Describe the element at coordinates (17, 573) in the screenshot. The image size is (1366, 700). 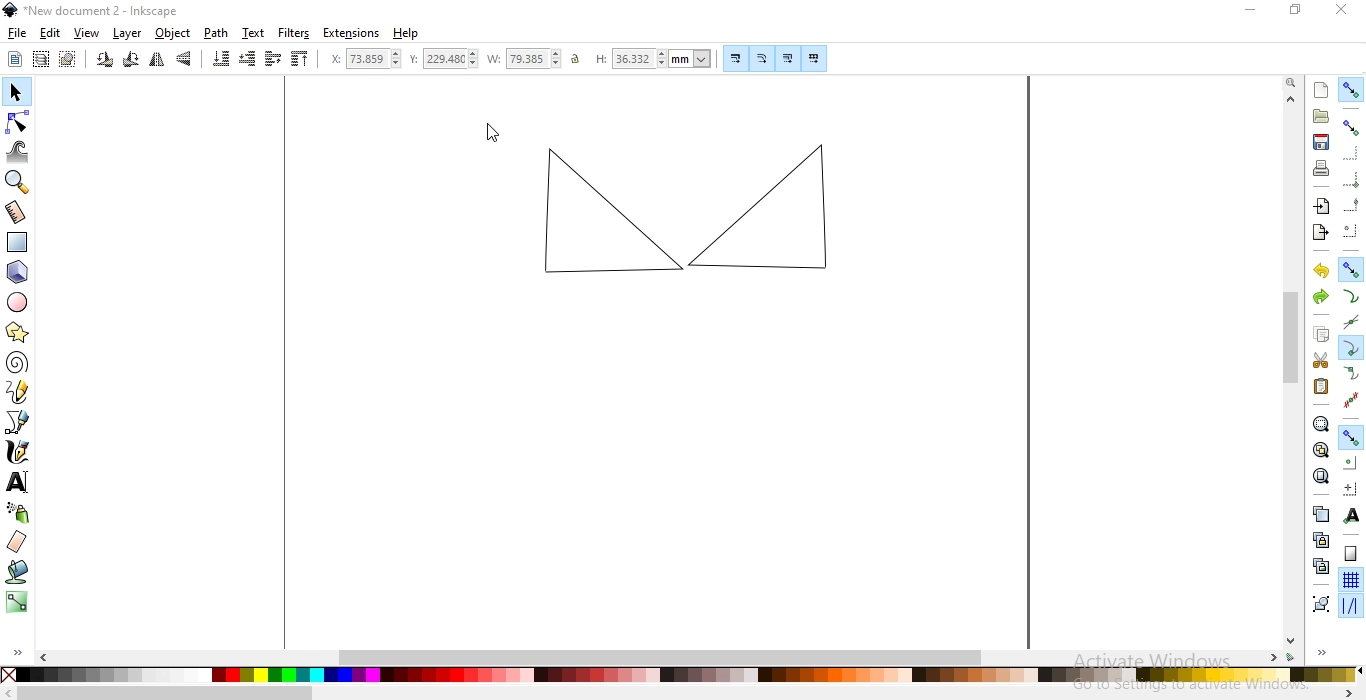
I see `fill bounded areas` at that location.